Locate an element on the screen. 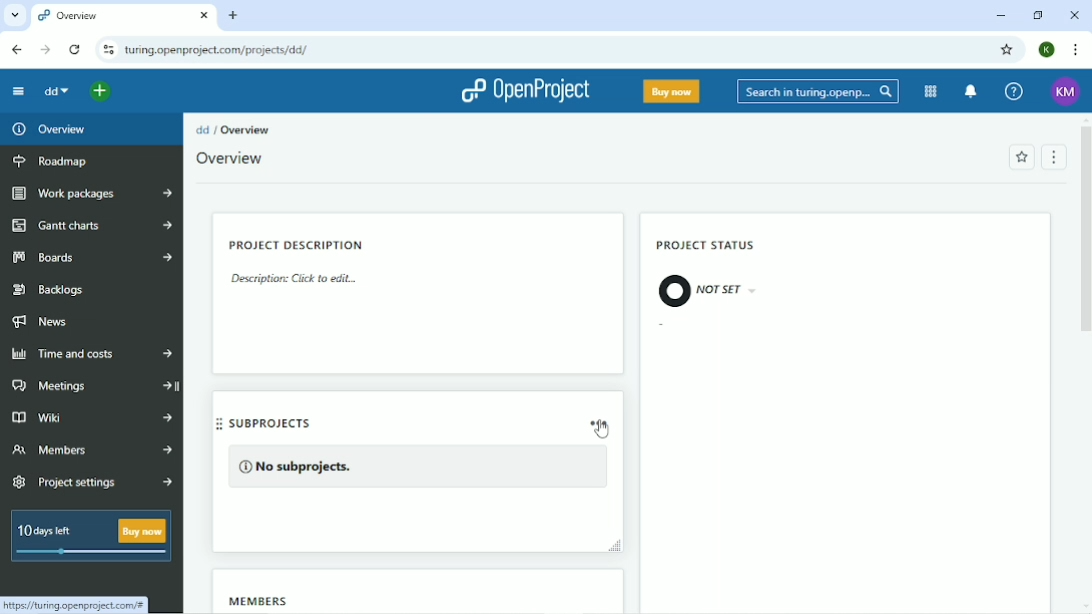 The height and width of the screenshot is (614, 1092). New tab is located at coordinates (234, 15).